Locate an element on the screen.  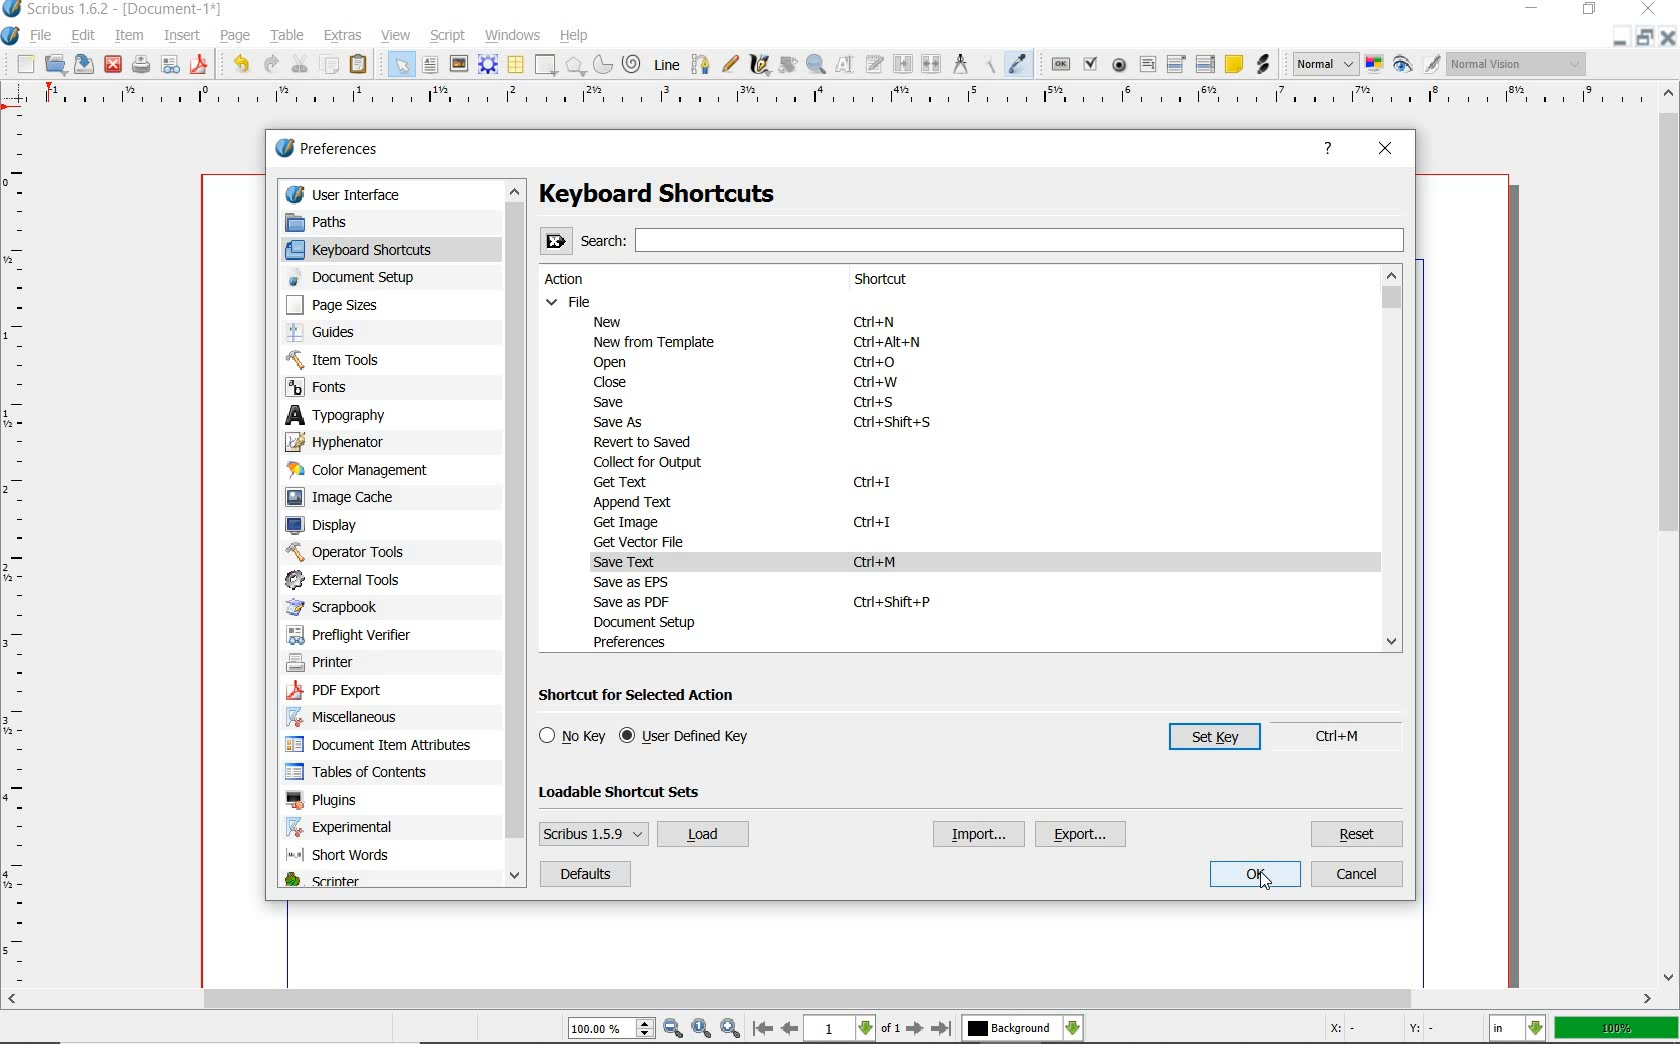
zoom in/zoom to/zoom out is located at coordinates (654, 1029).